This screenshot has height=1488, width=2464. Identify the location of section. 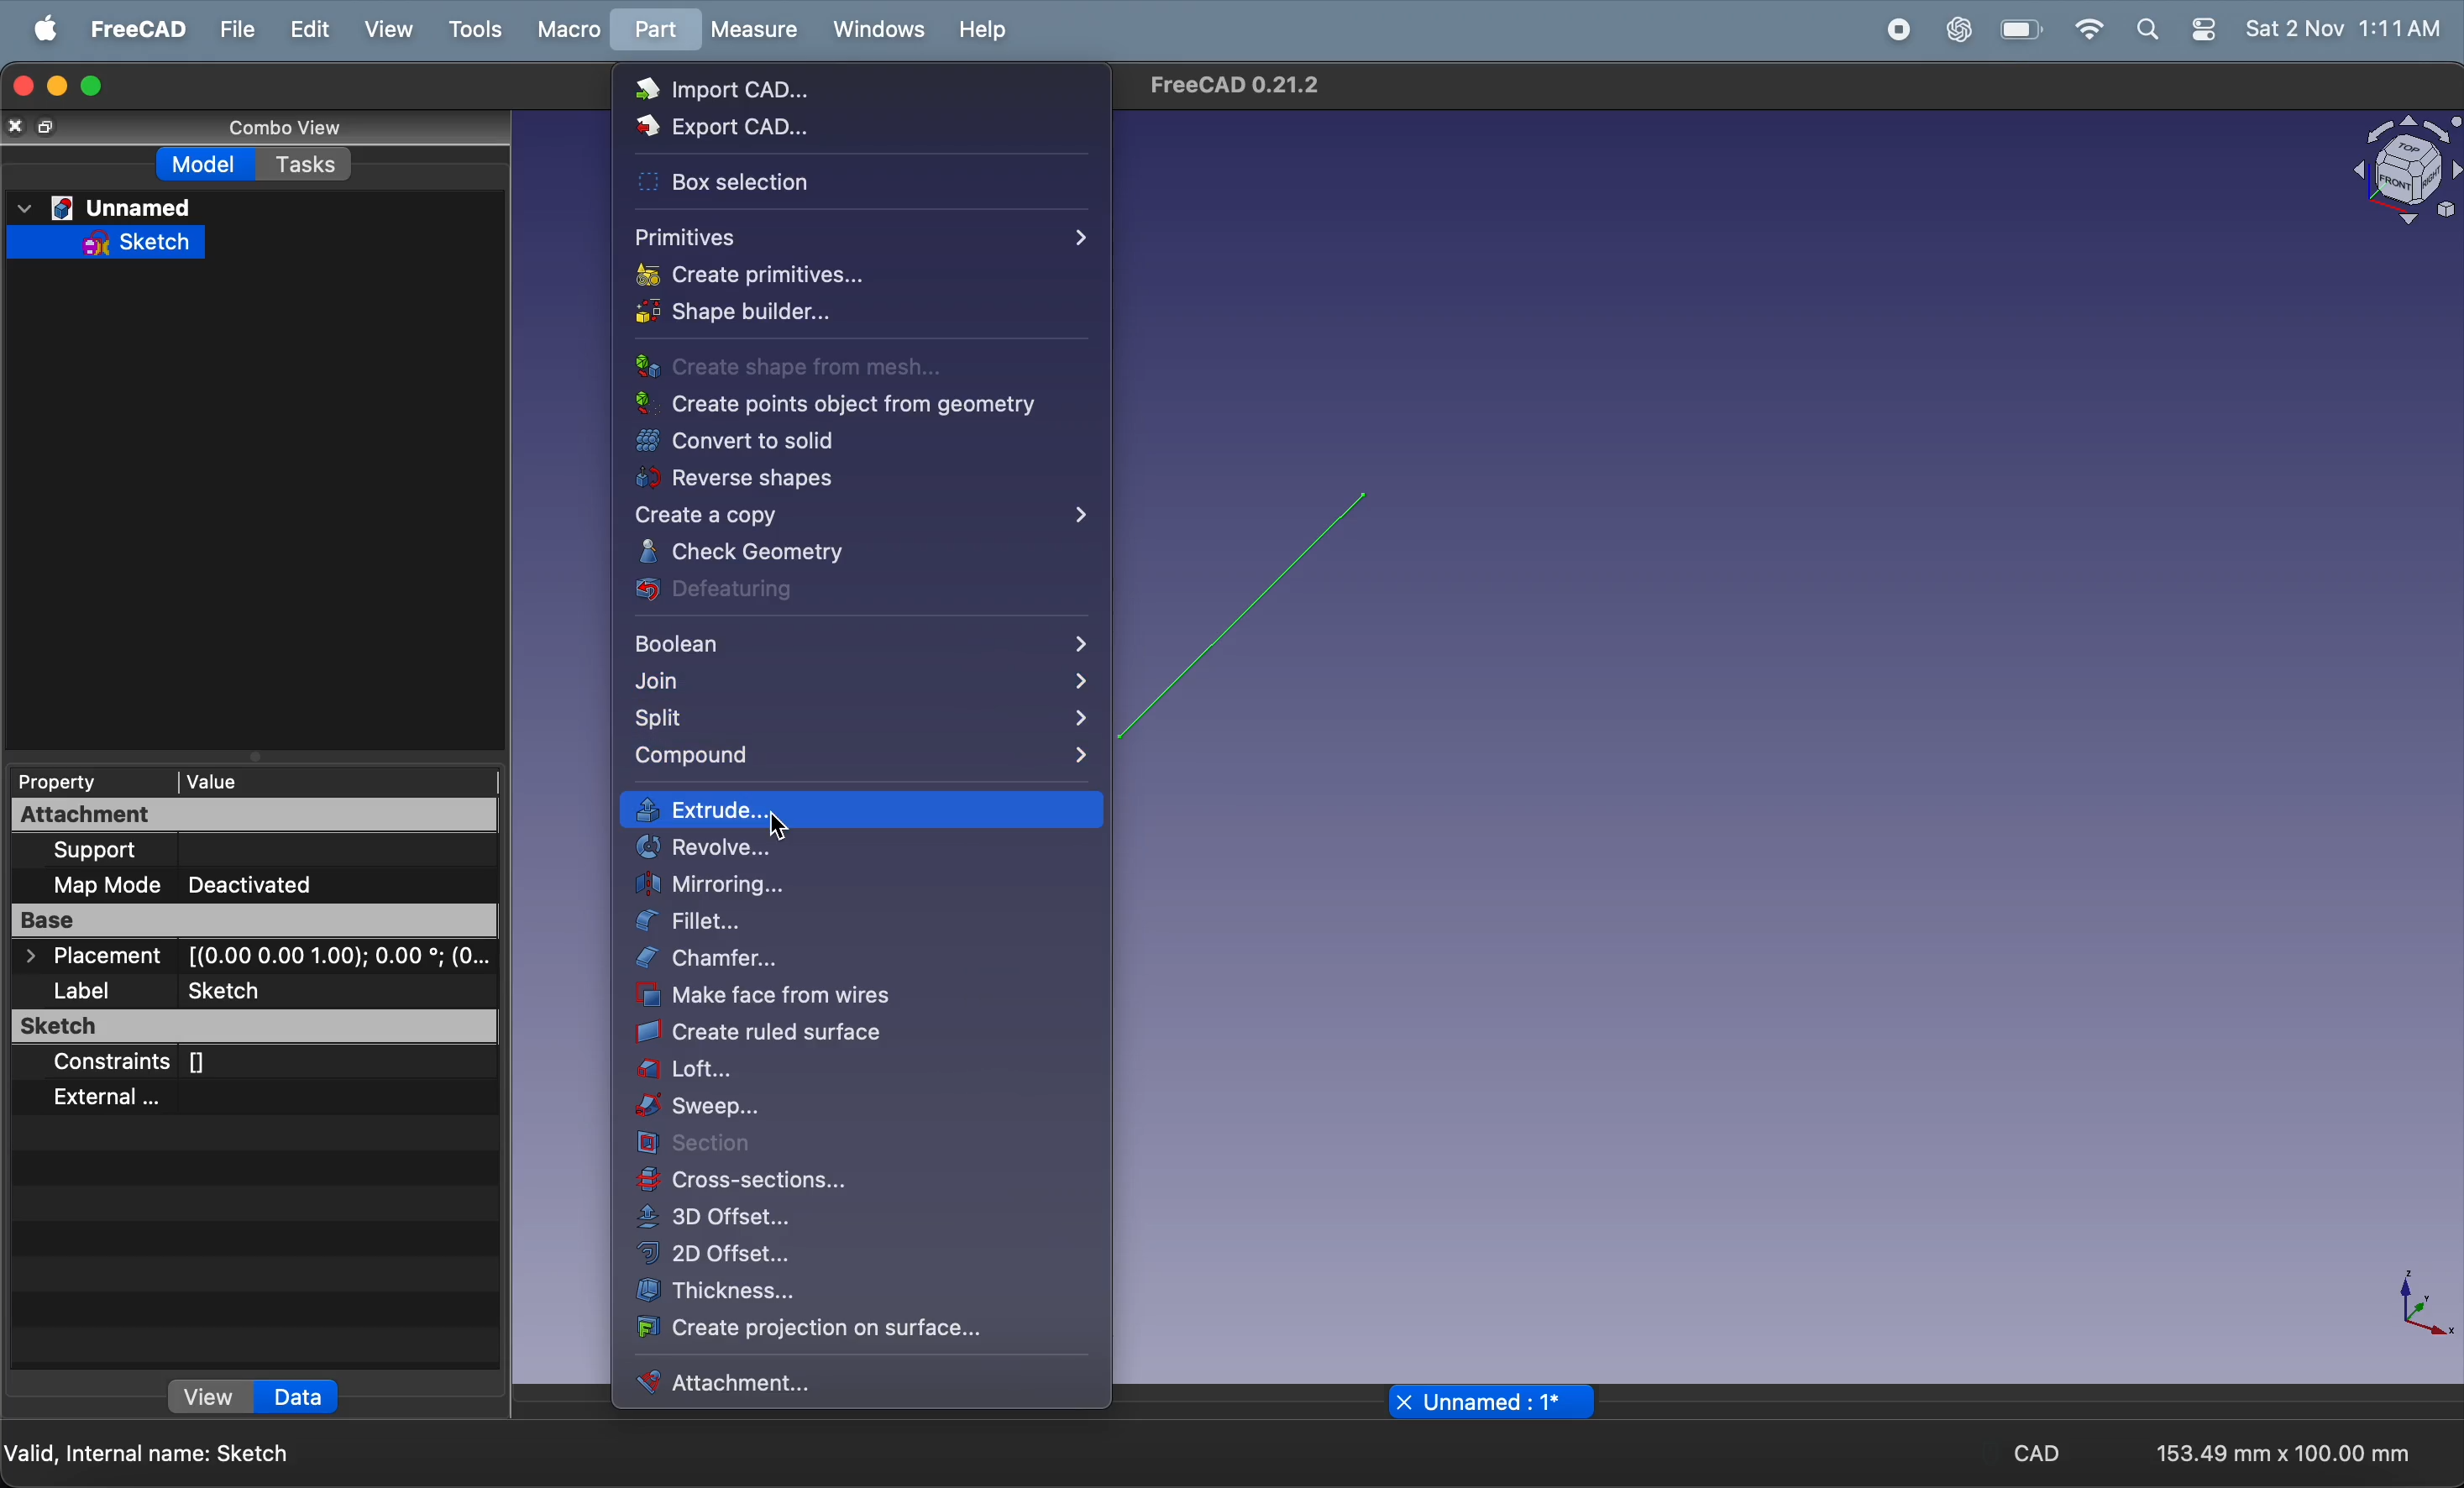
(861, 1145).